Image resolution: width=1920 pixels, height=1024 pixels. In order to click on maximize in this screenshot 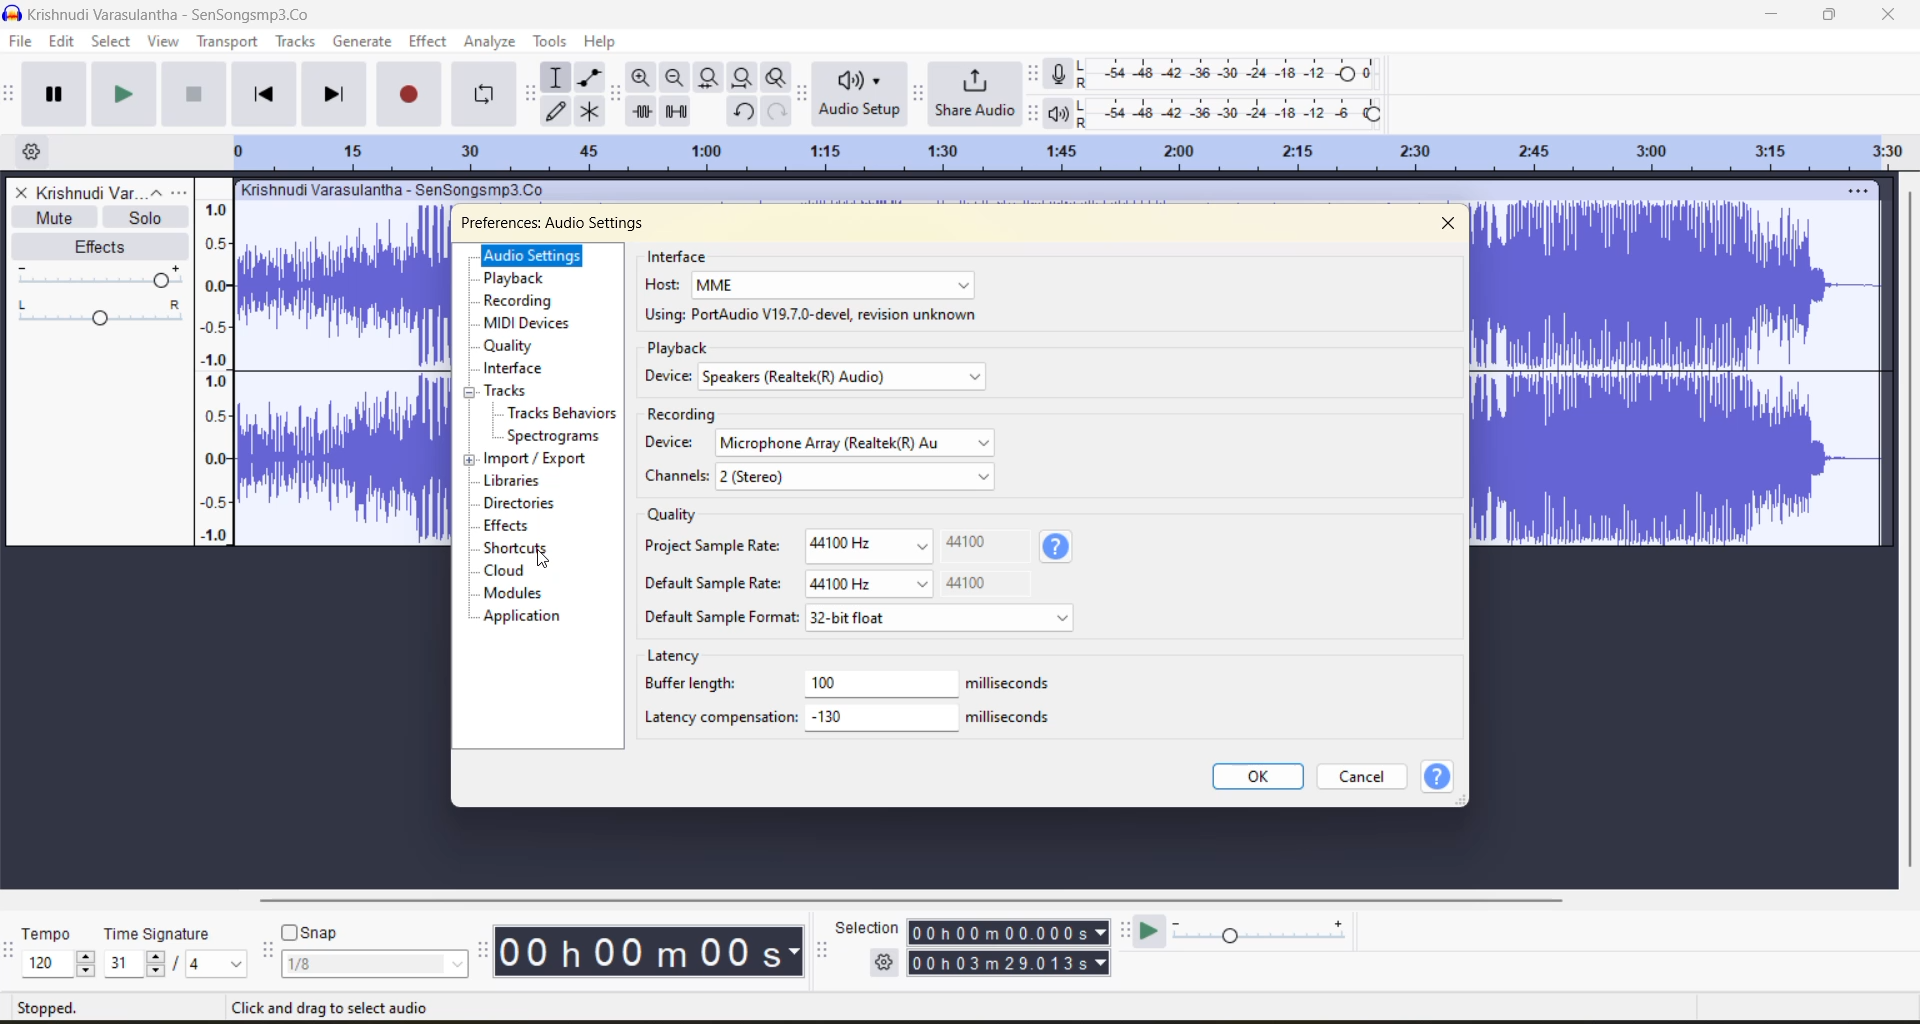, I will do `click(1834, 15)`.